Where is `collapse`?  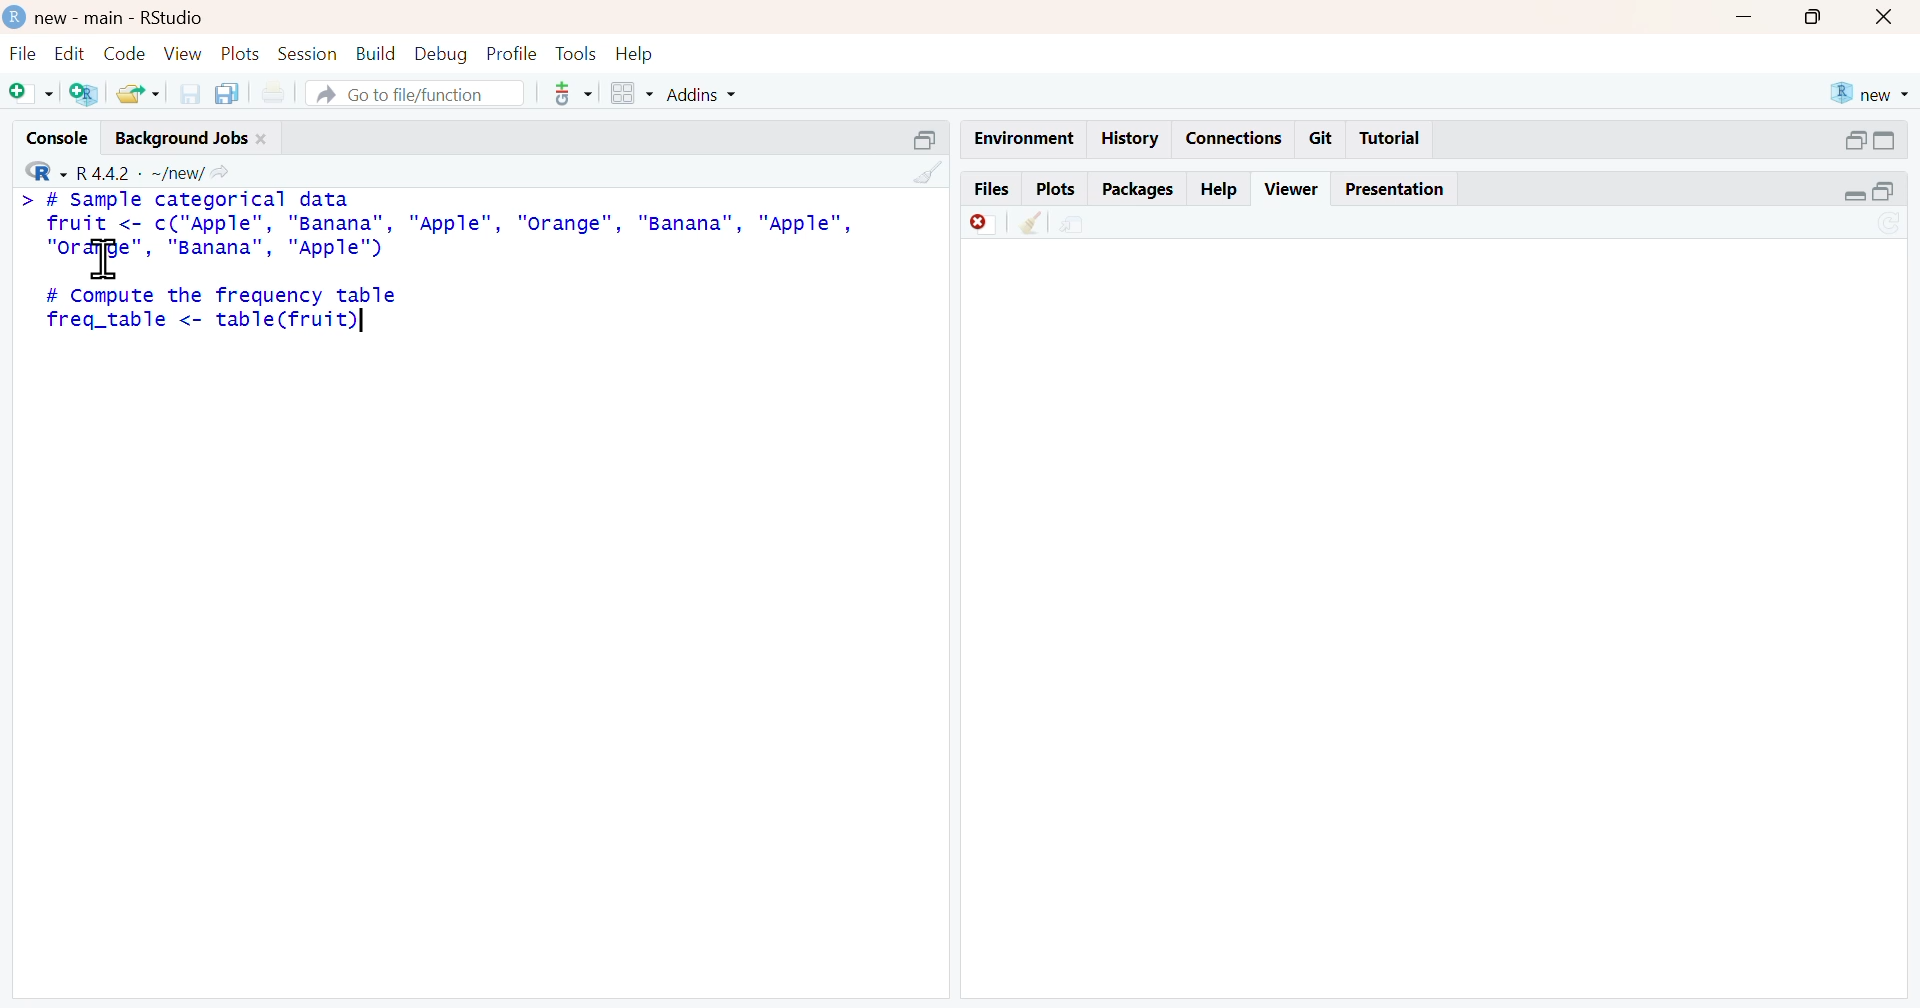 collapse is located at coordinates (1892, 192).